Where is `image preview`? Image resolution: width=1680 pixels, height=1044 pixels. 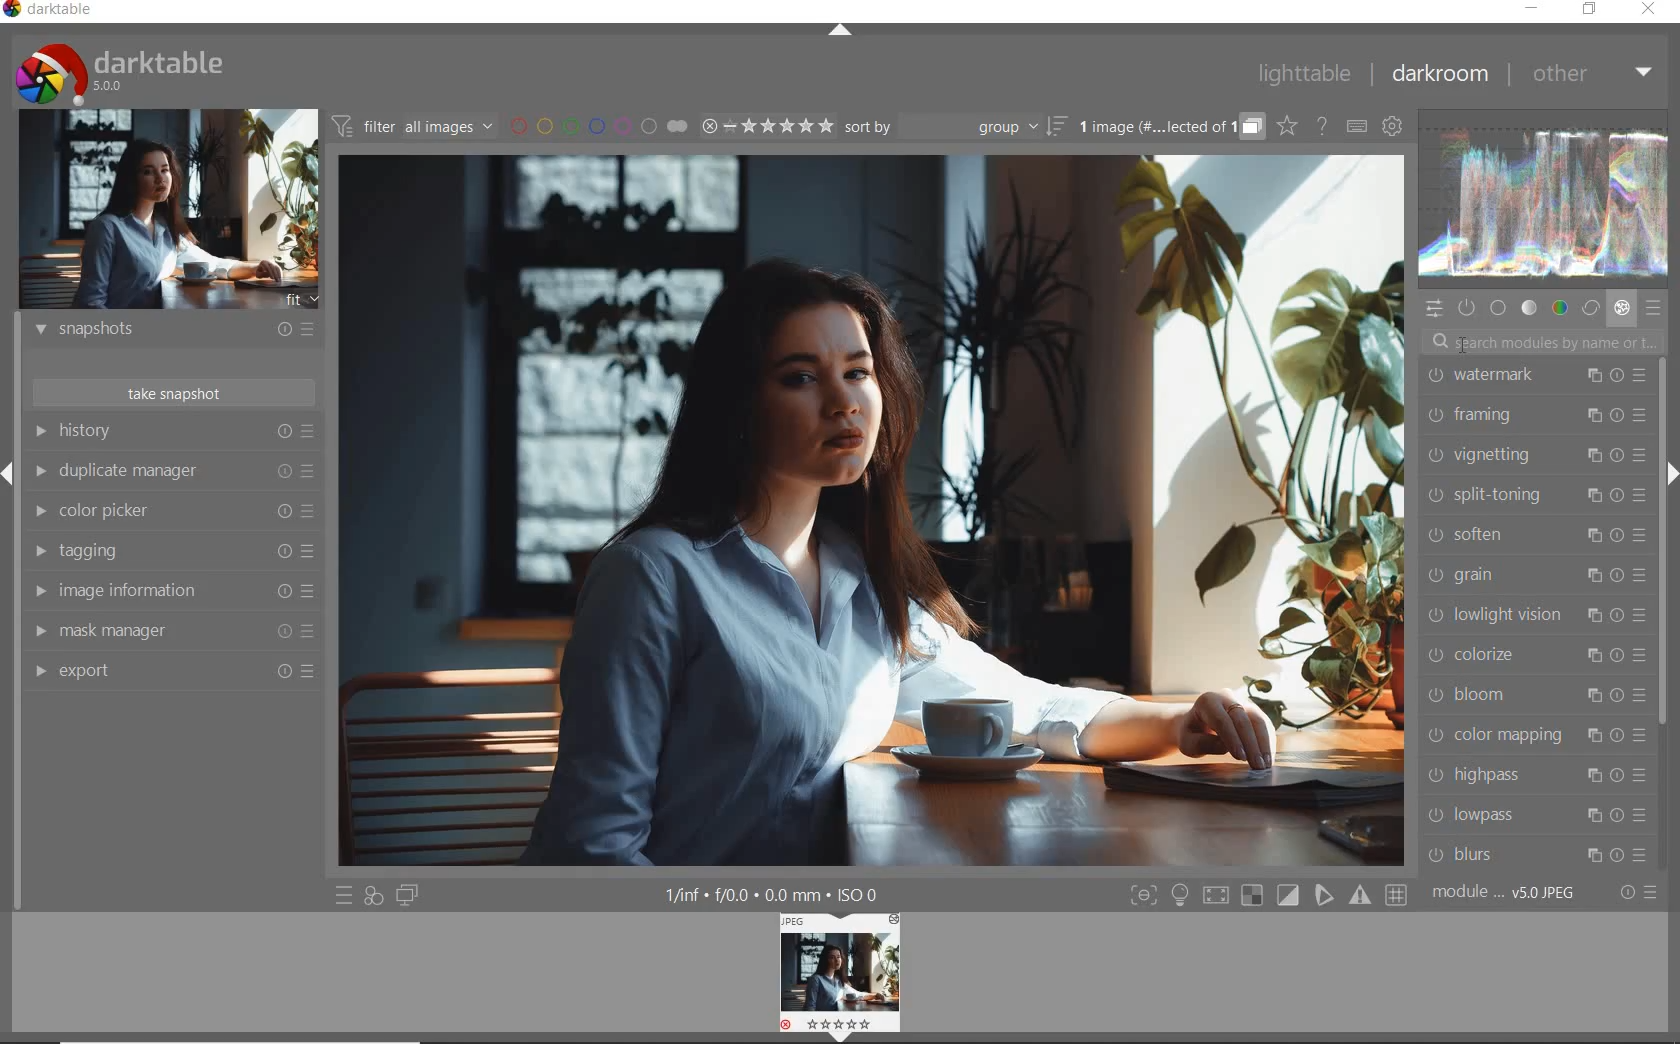 image preview is located at coordinates (836, 976).